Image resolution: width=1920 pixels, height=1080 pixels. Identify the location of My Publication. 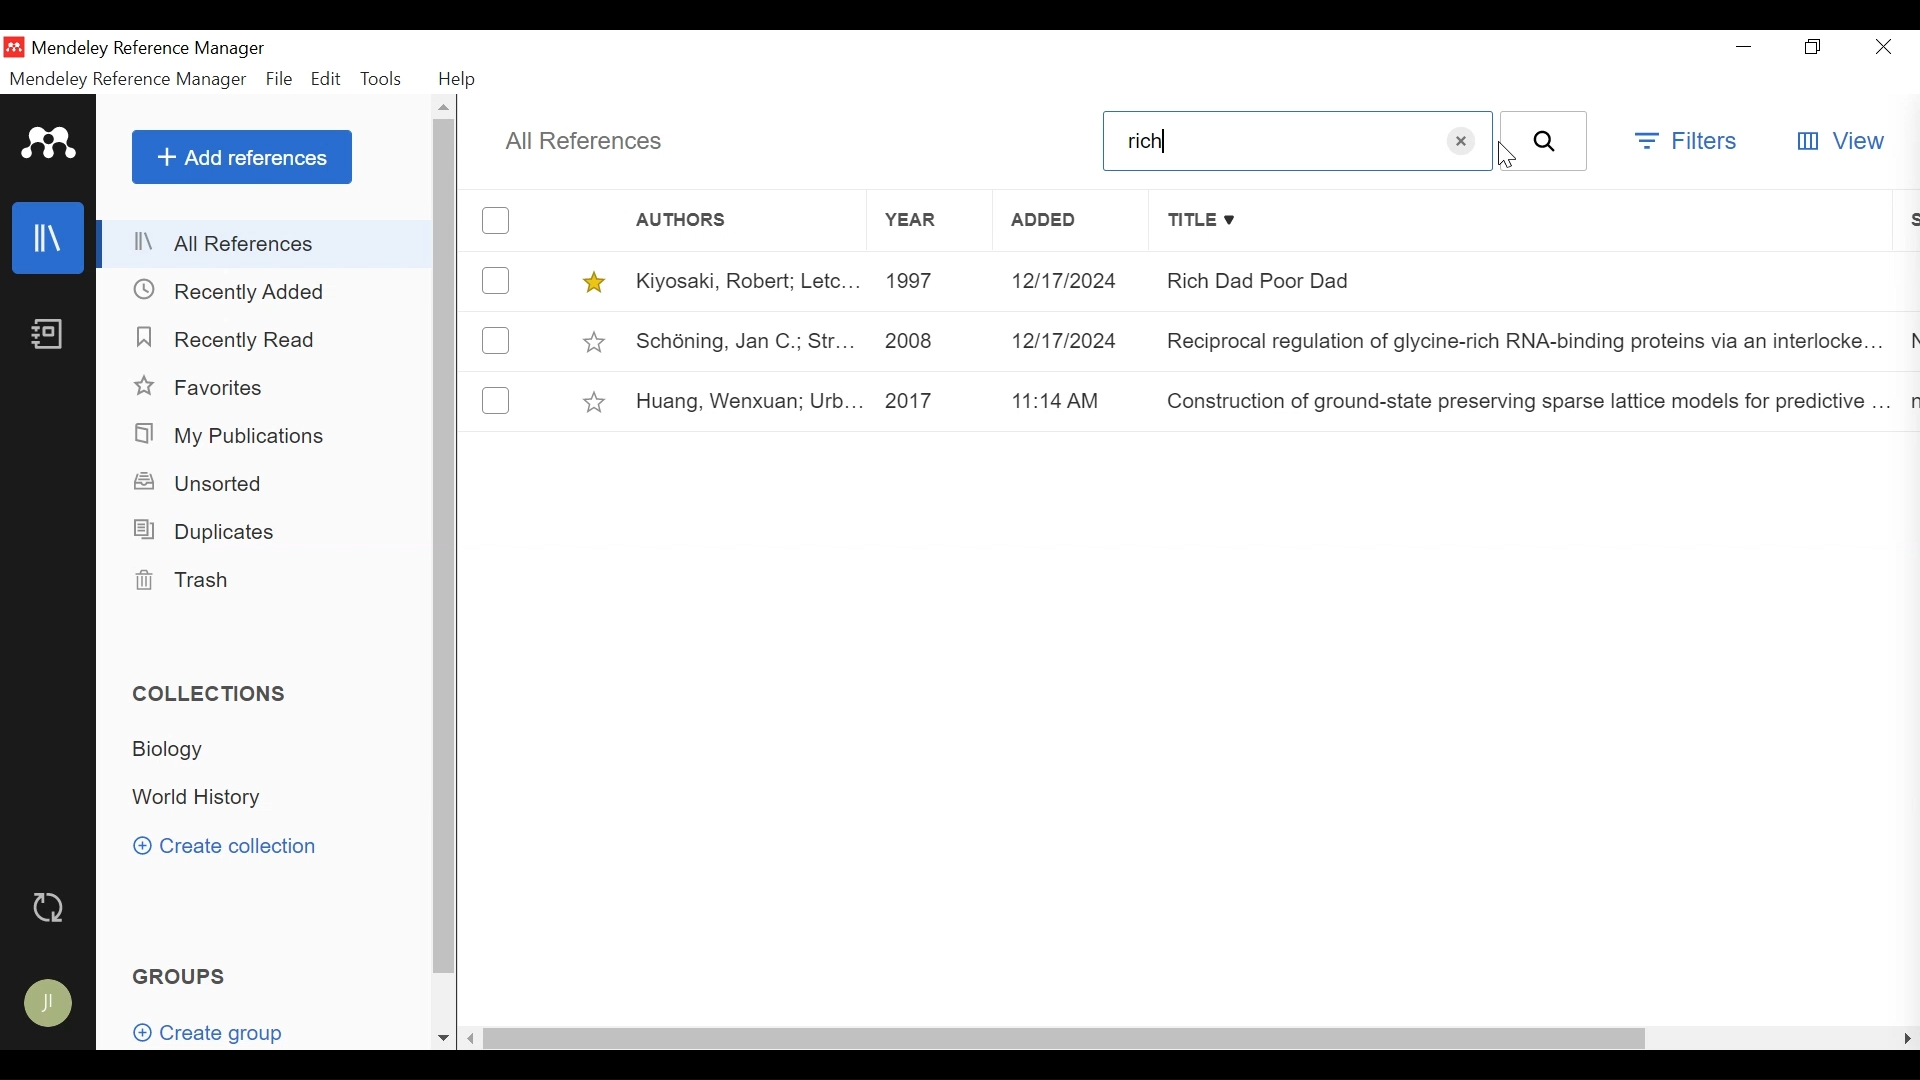
(235, 435).